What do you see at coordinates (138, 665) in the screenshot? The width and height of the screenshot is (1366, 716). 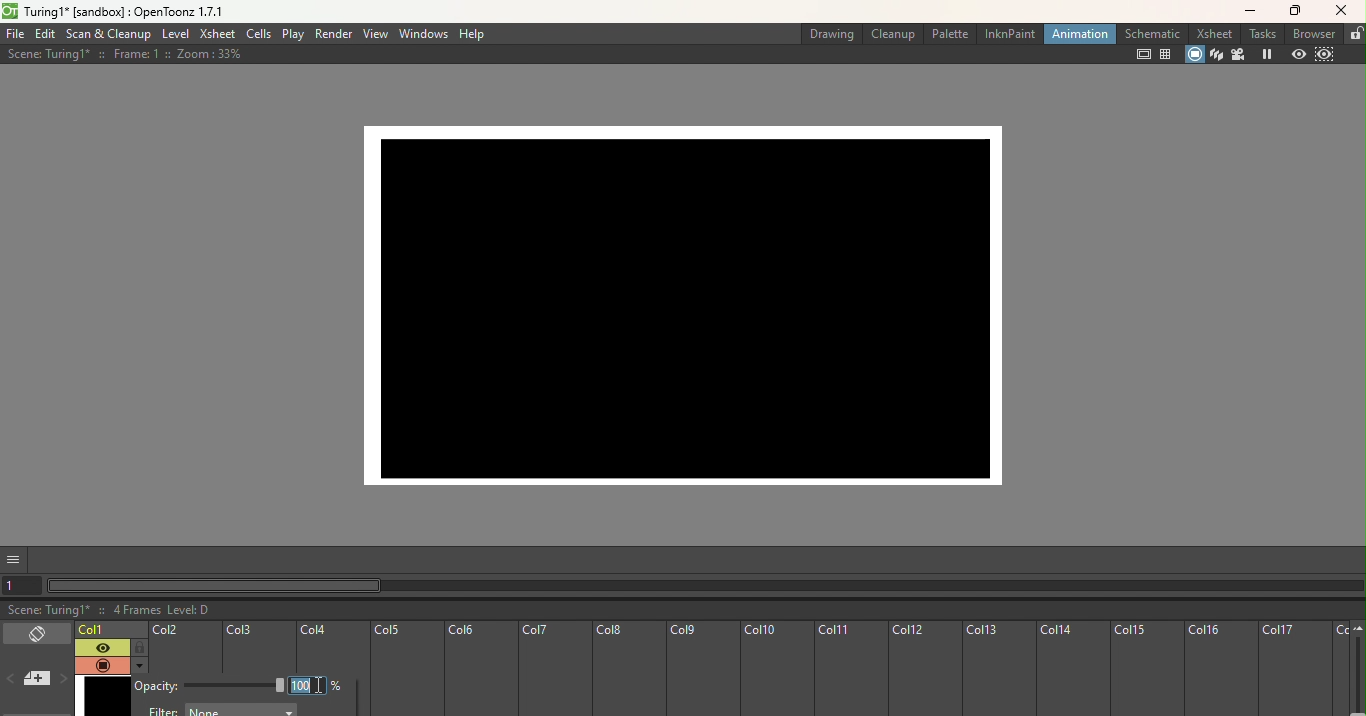 I see `Additional column settings` at bounding box center [138, 665].